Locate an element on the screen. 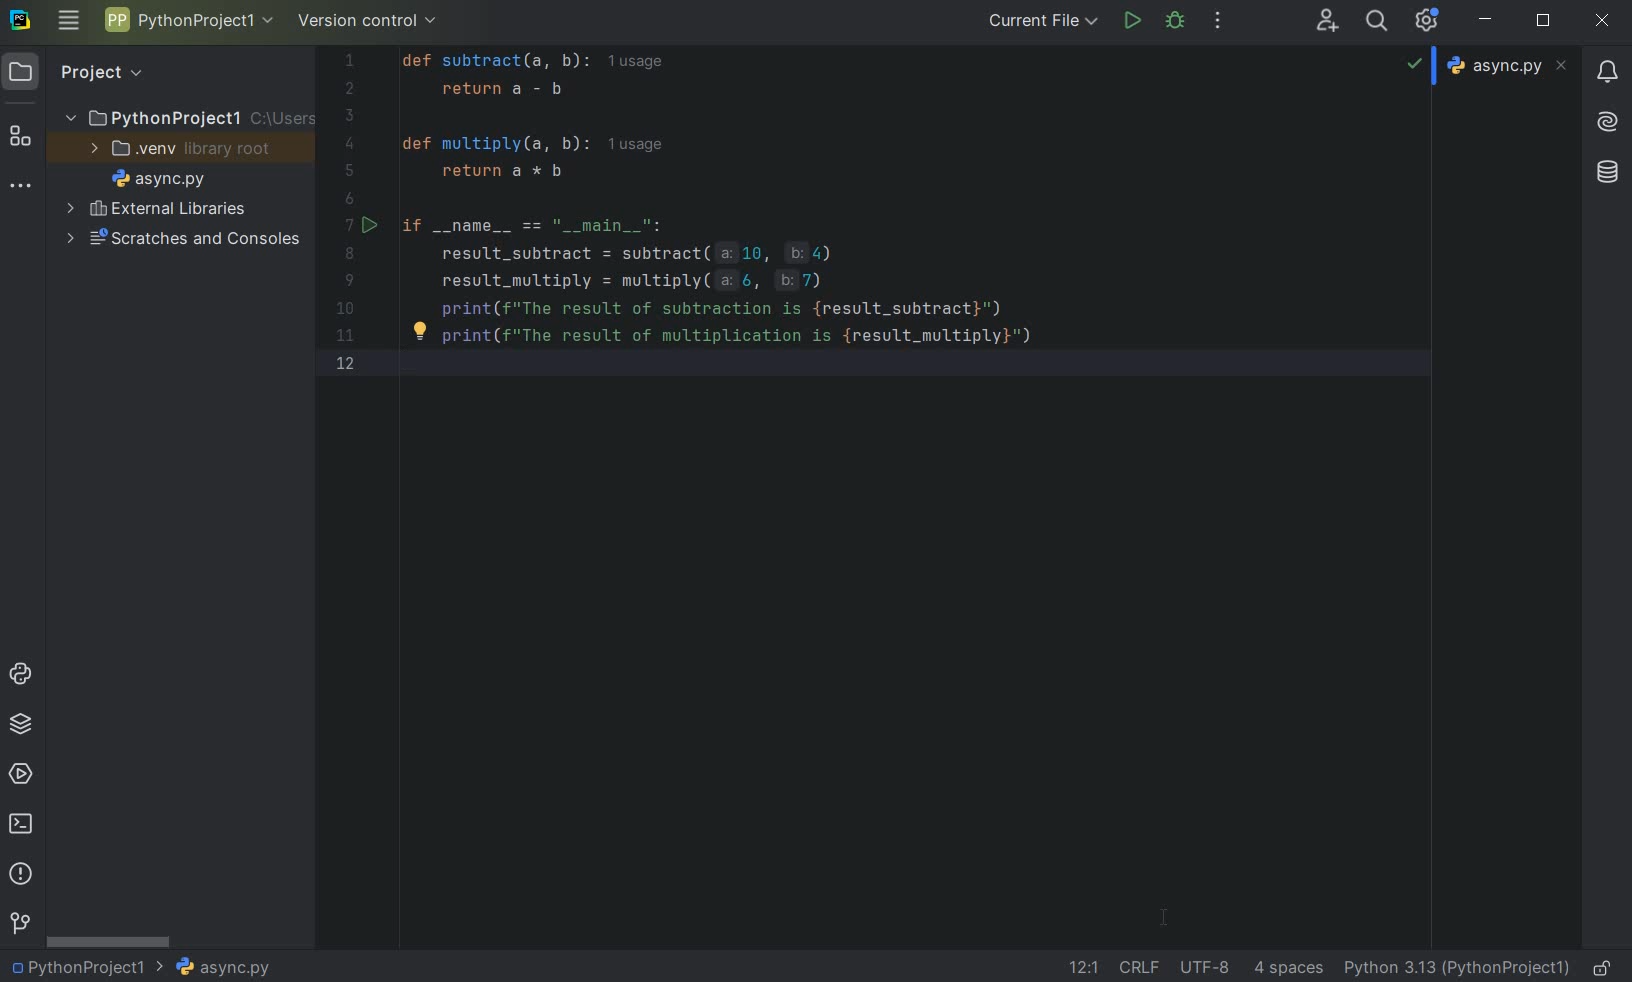 The width and height of the screenshot is (1632, 982). project name is located at coordinates (188, 20).